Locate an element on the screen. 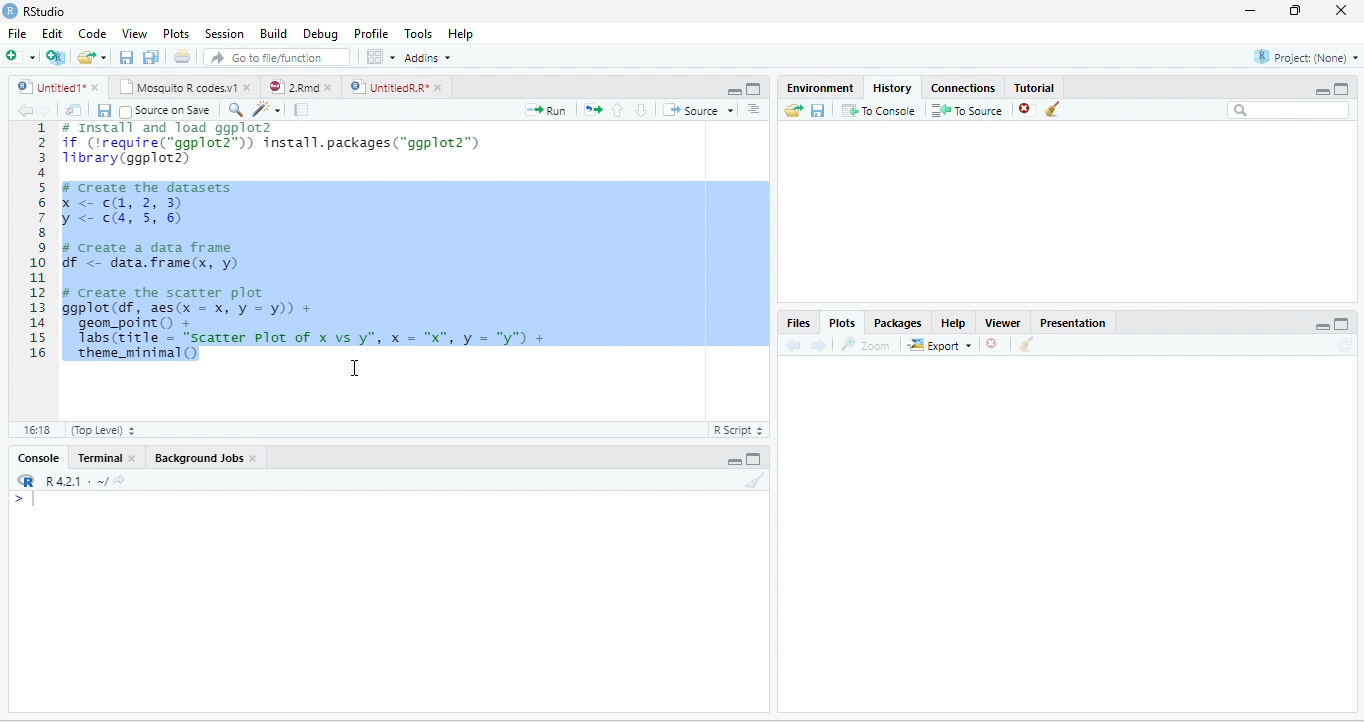 The width and height of the screenshot is (1364, 722). close is located at coordinates (95, 87).